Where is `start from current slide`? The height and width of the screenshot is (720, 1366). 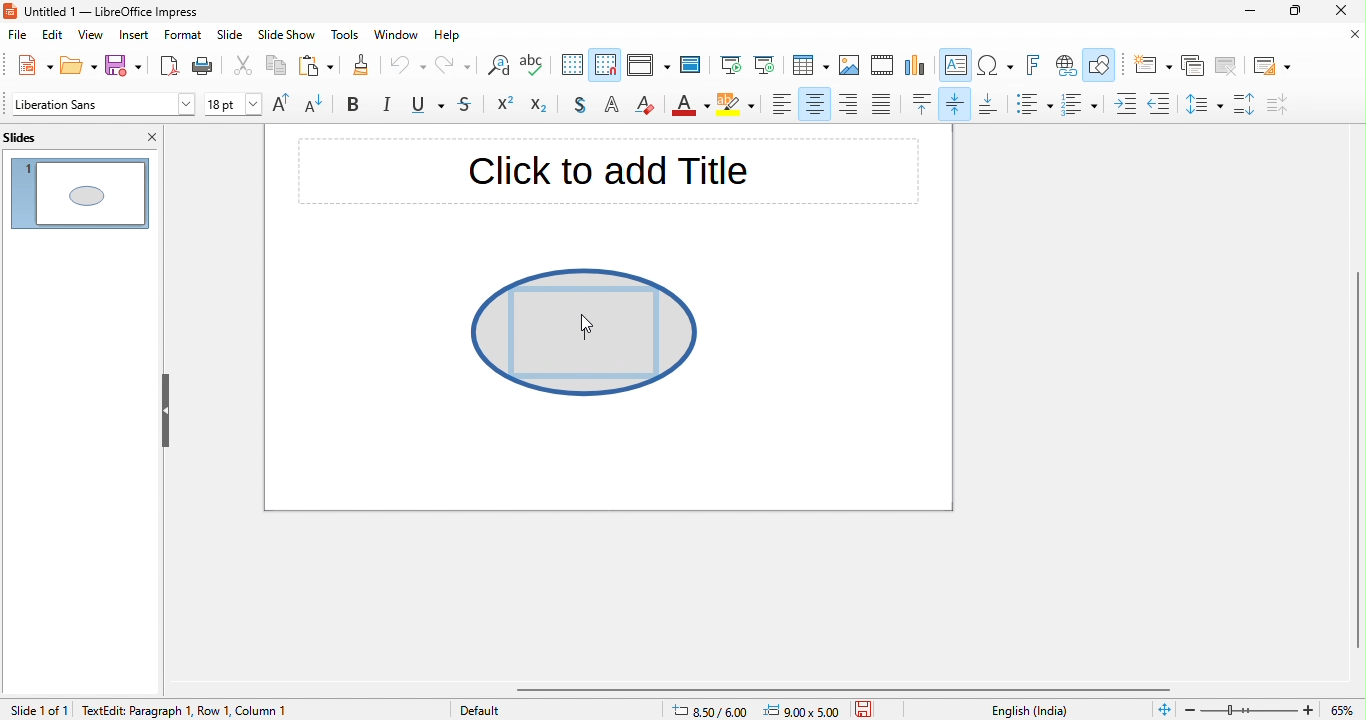
start from current slide is located at coordinates (764, 65).